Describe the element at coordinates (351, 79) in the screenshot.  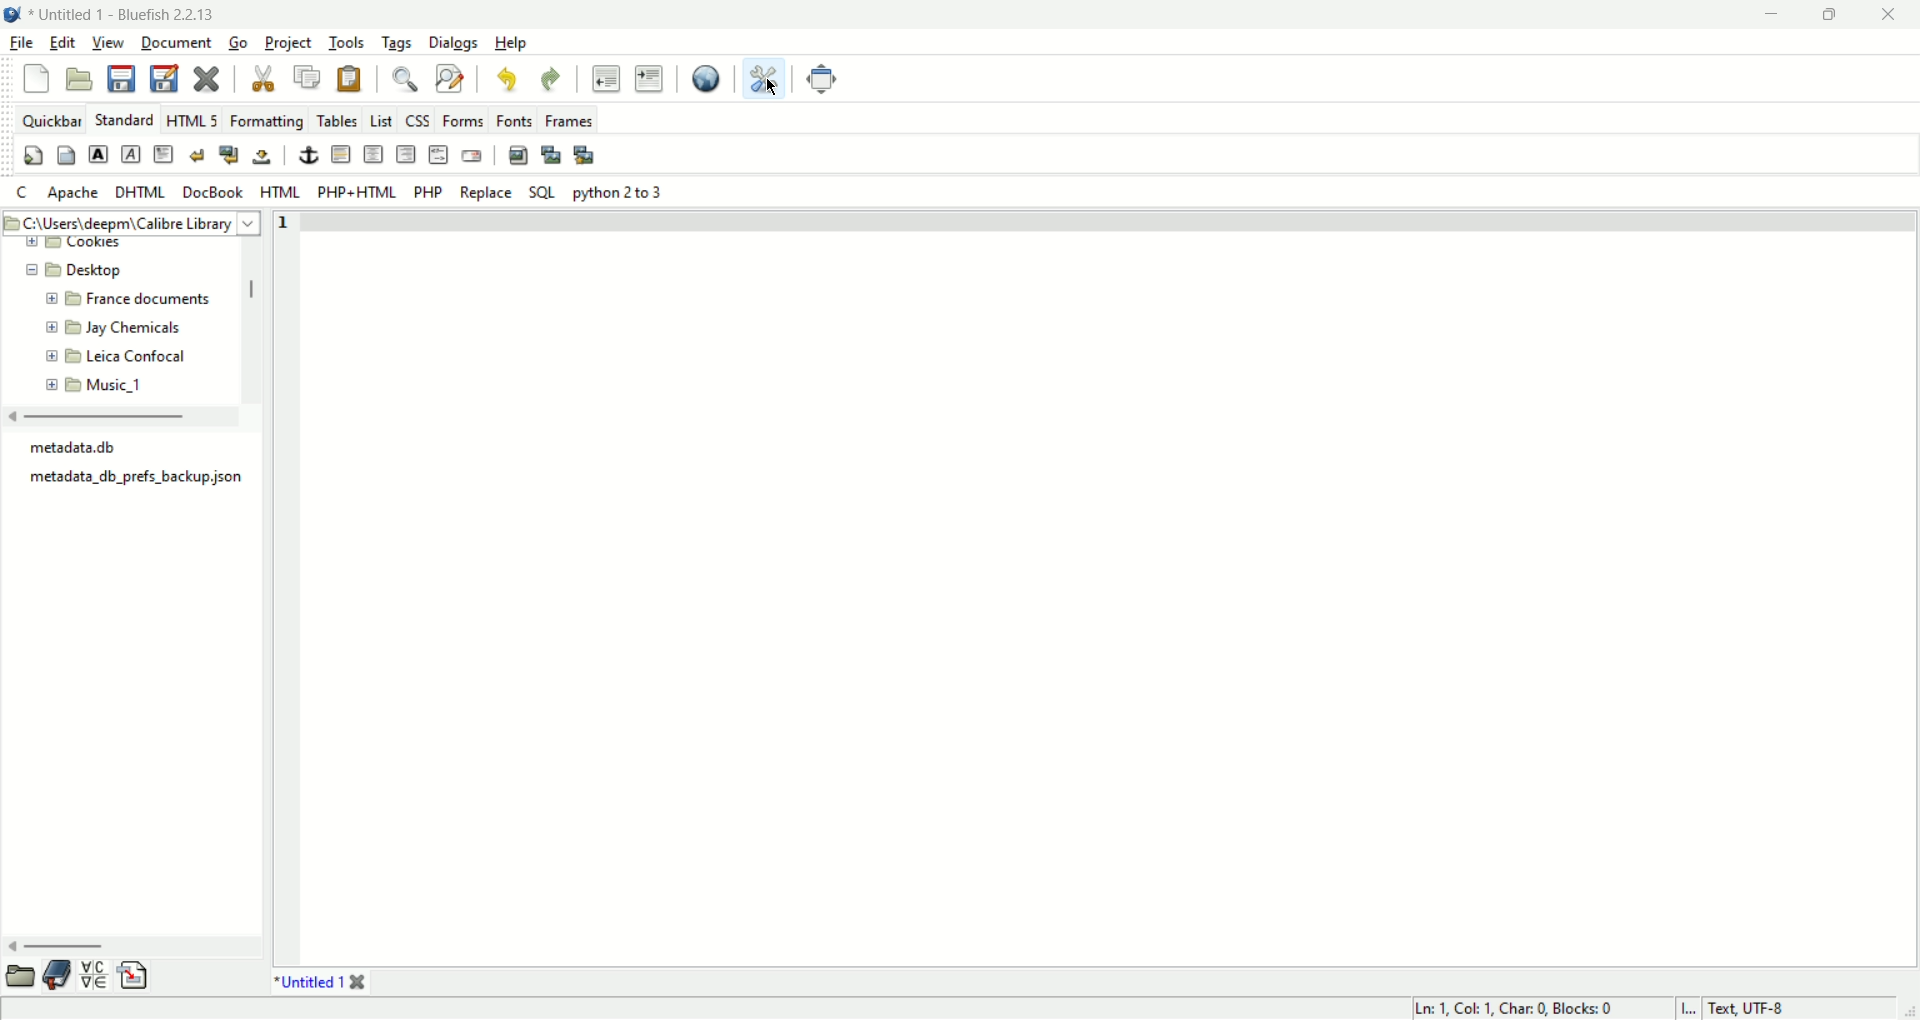
I see `paste` at that location.